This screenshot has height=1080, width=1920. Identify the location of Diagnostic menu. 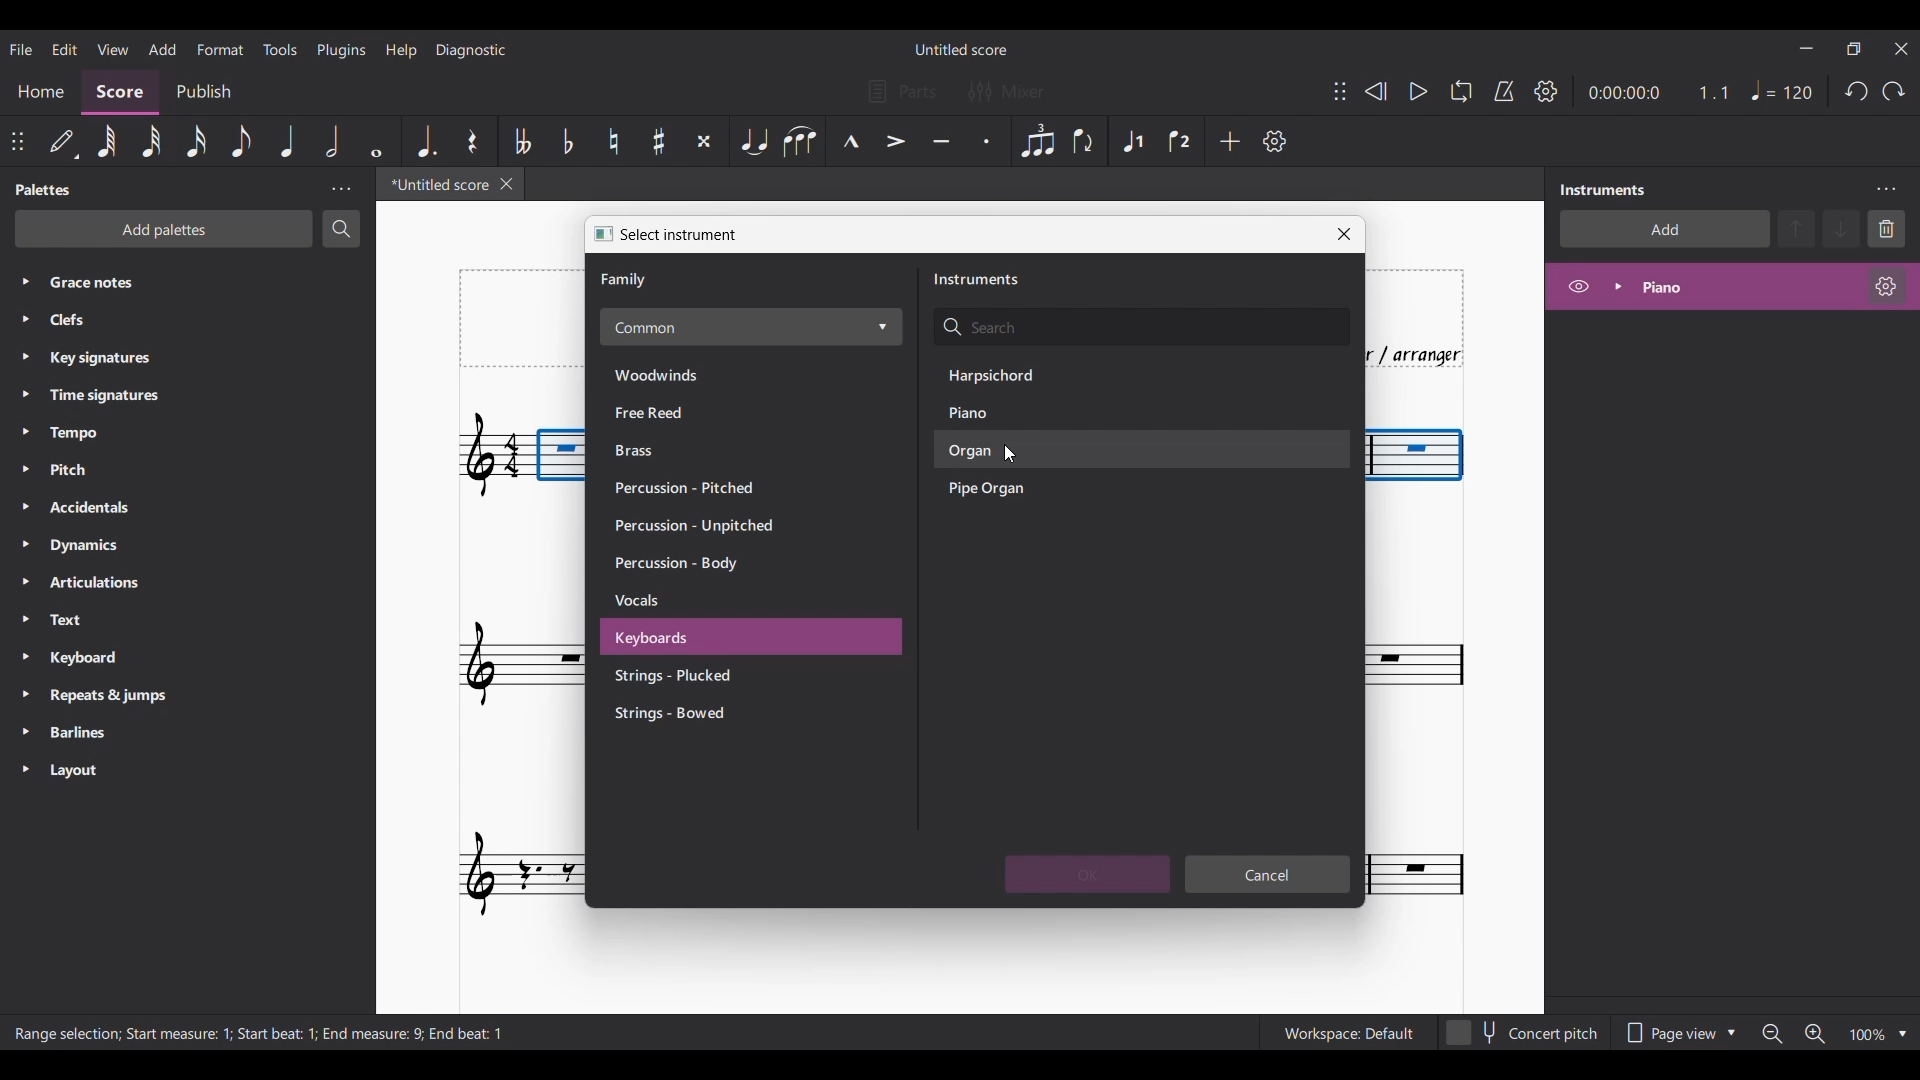
(472, 50).